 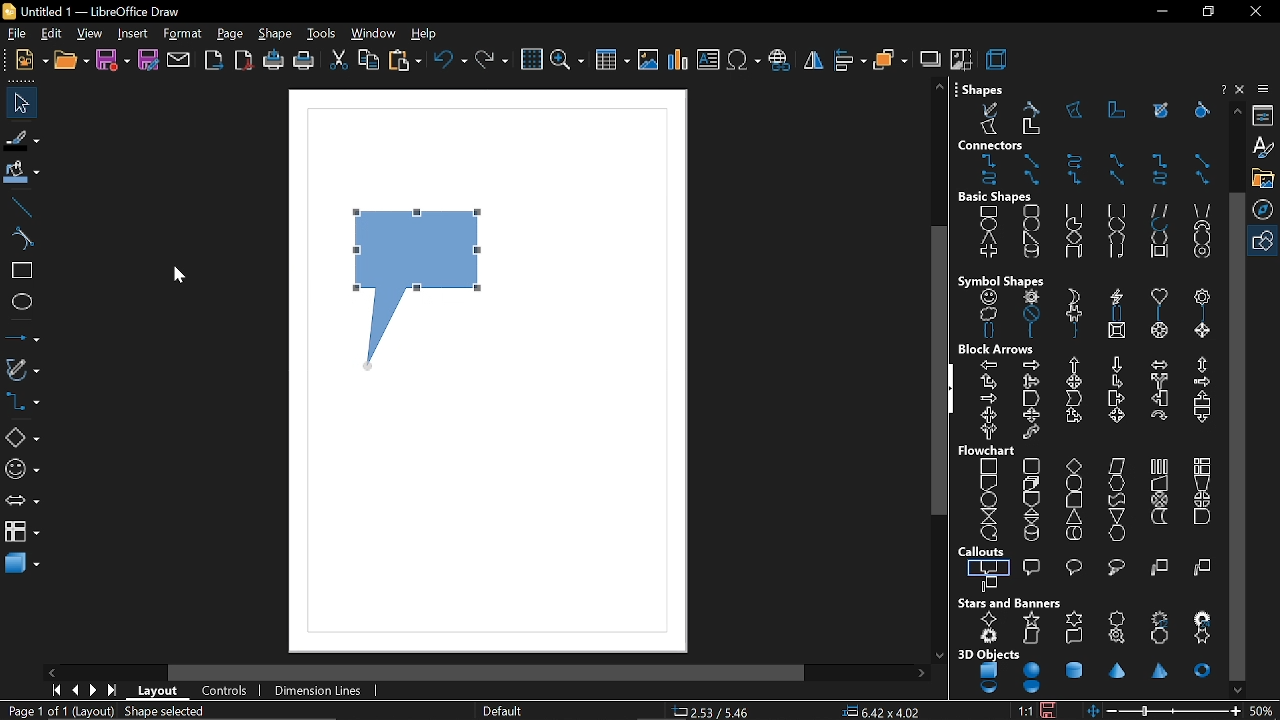 I want to click on polygon 45, so click(x=1118, y=110).